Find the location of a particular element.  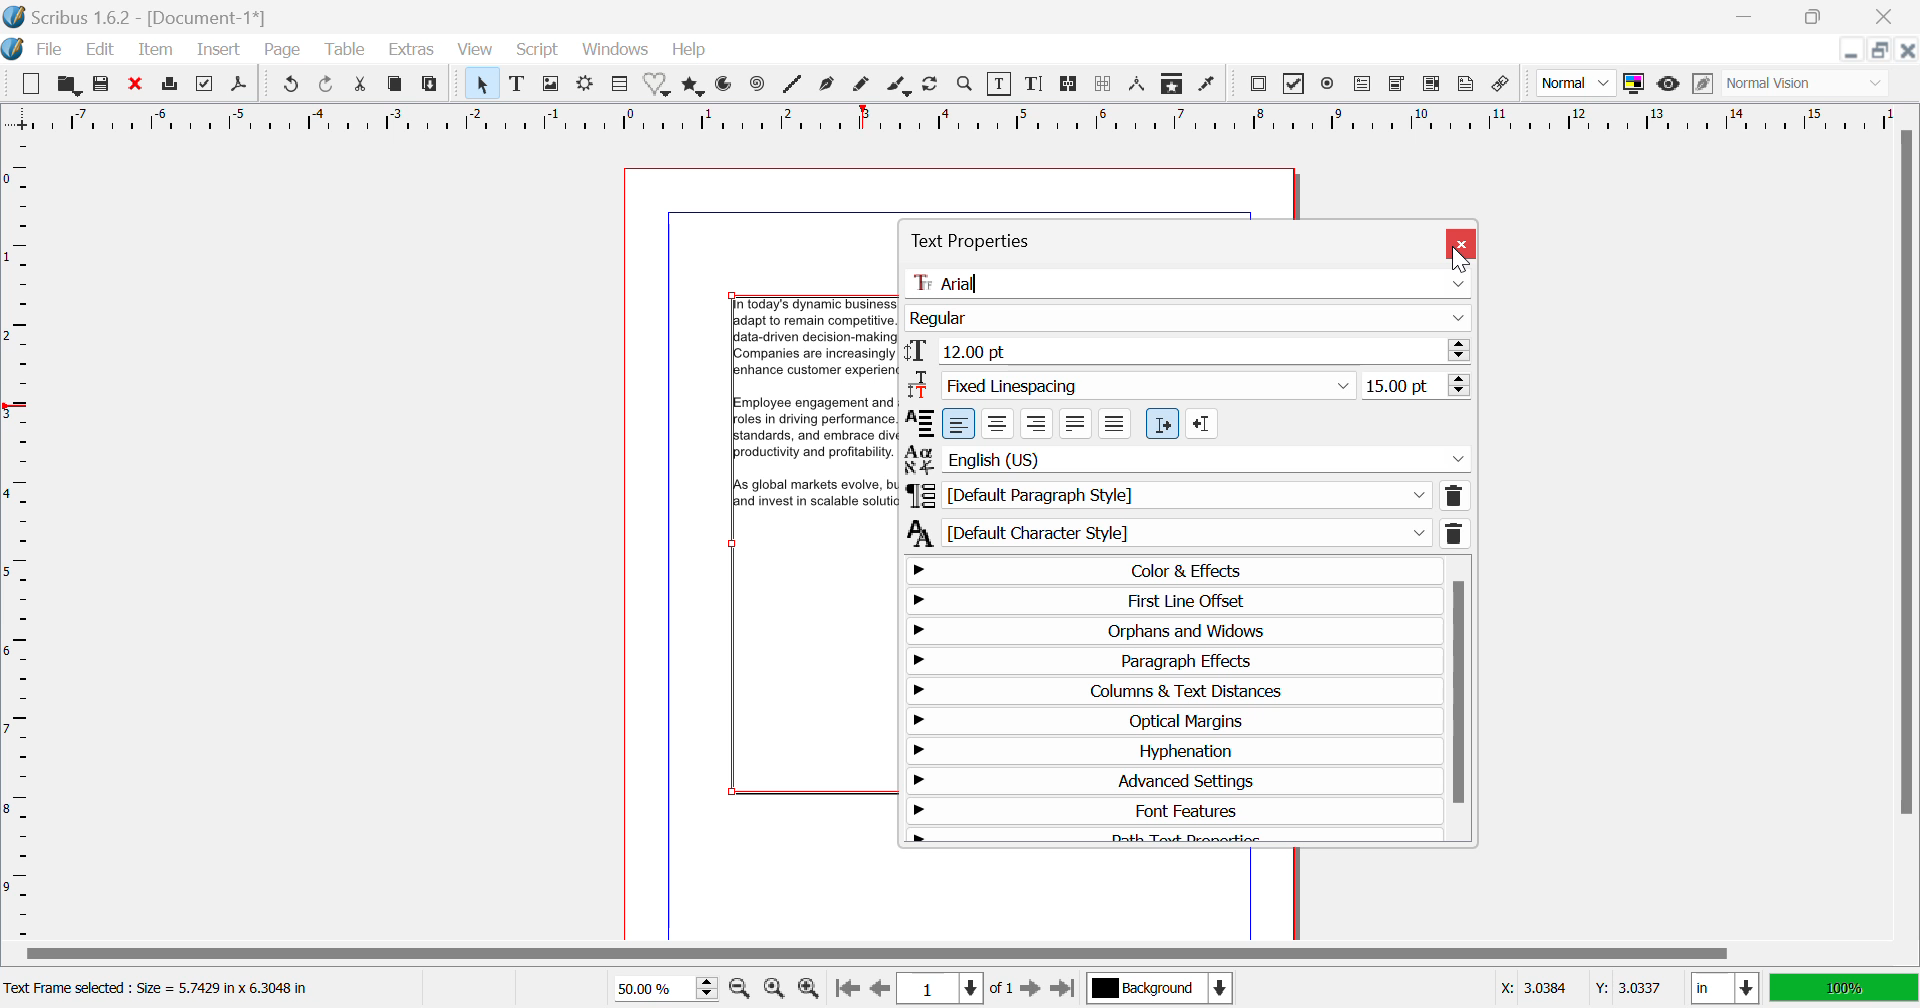

Spiral is located at coordinates (756, 84).